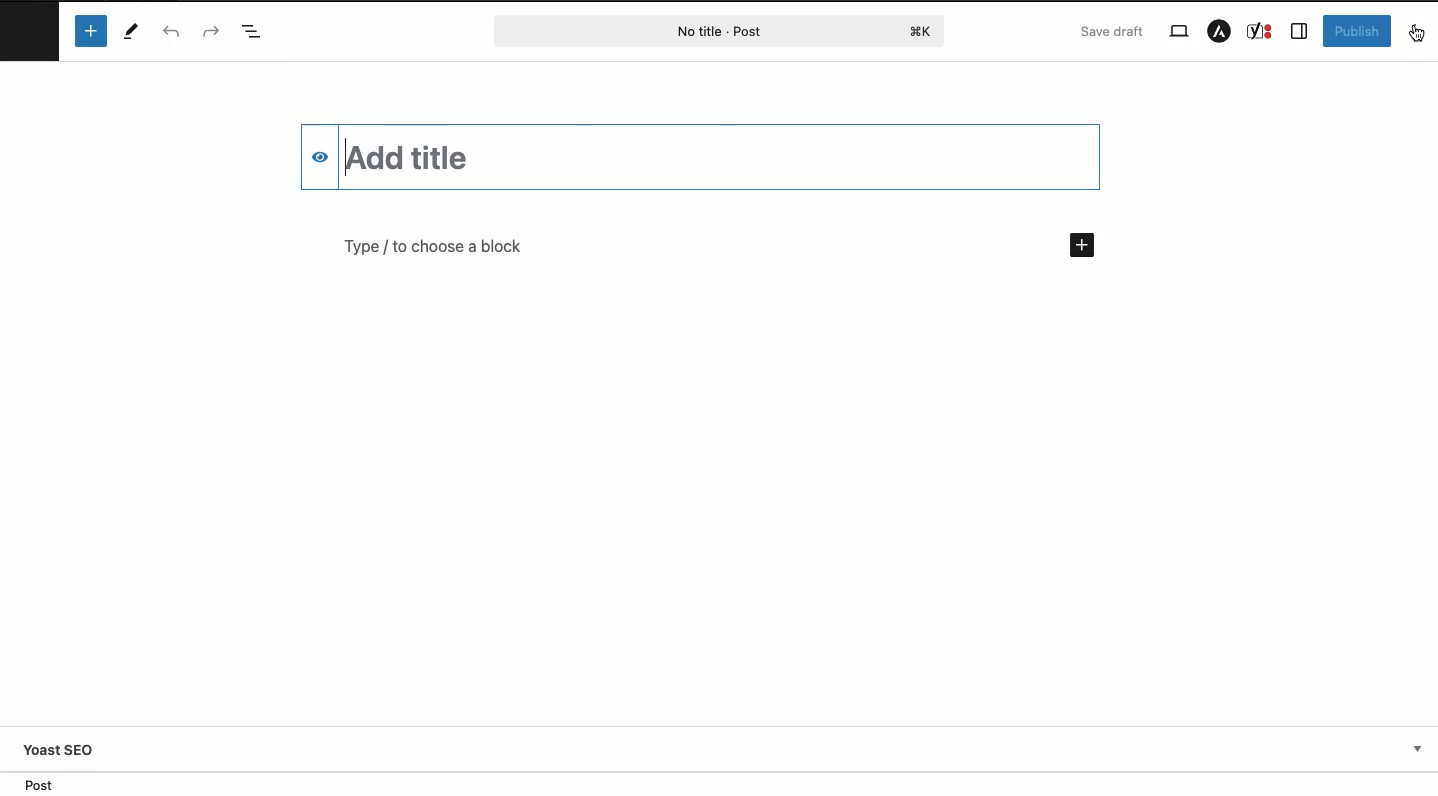 The width and height of the screenshot is (1438, 796). Describe the element at coordinates (1114, 31) in the screenshot. I see `Save draft` at that location.